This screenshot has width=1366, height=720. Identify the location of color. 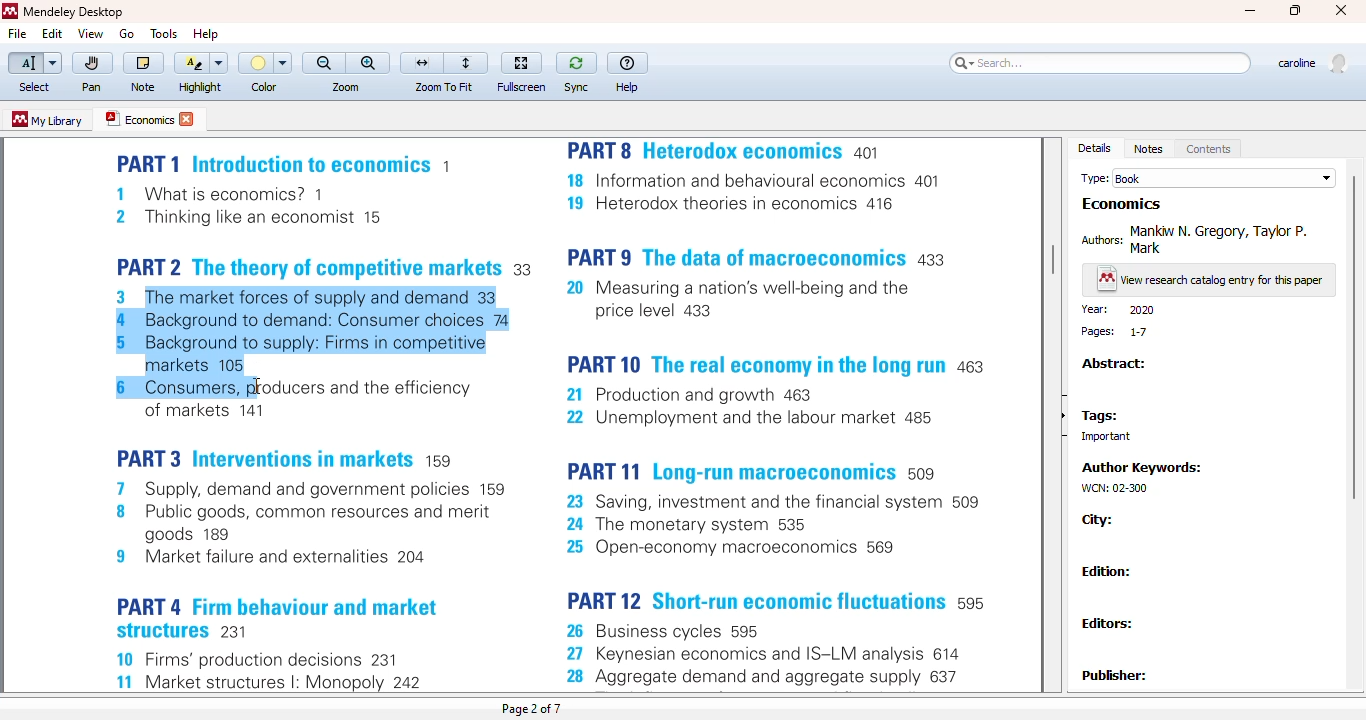
(265, 63).